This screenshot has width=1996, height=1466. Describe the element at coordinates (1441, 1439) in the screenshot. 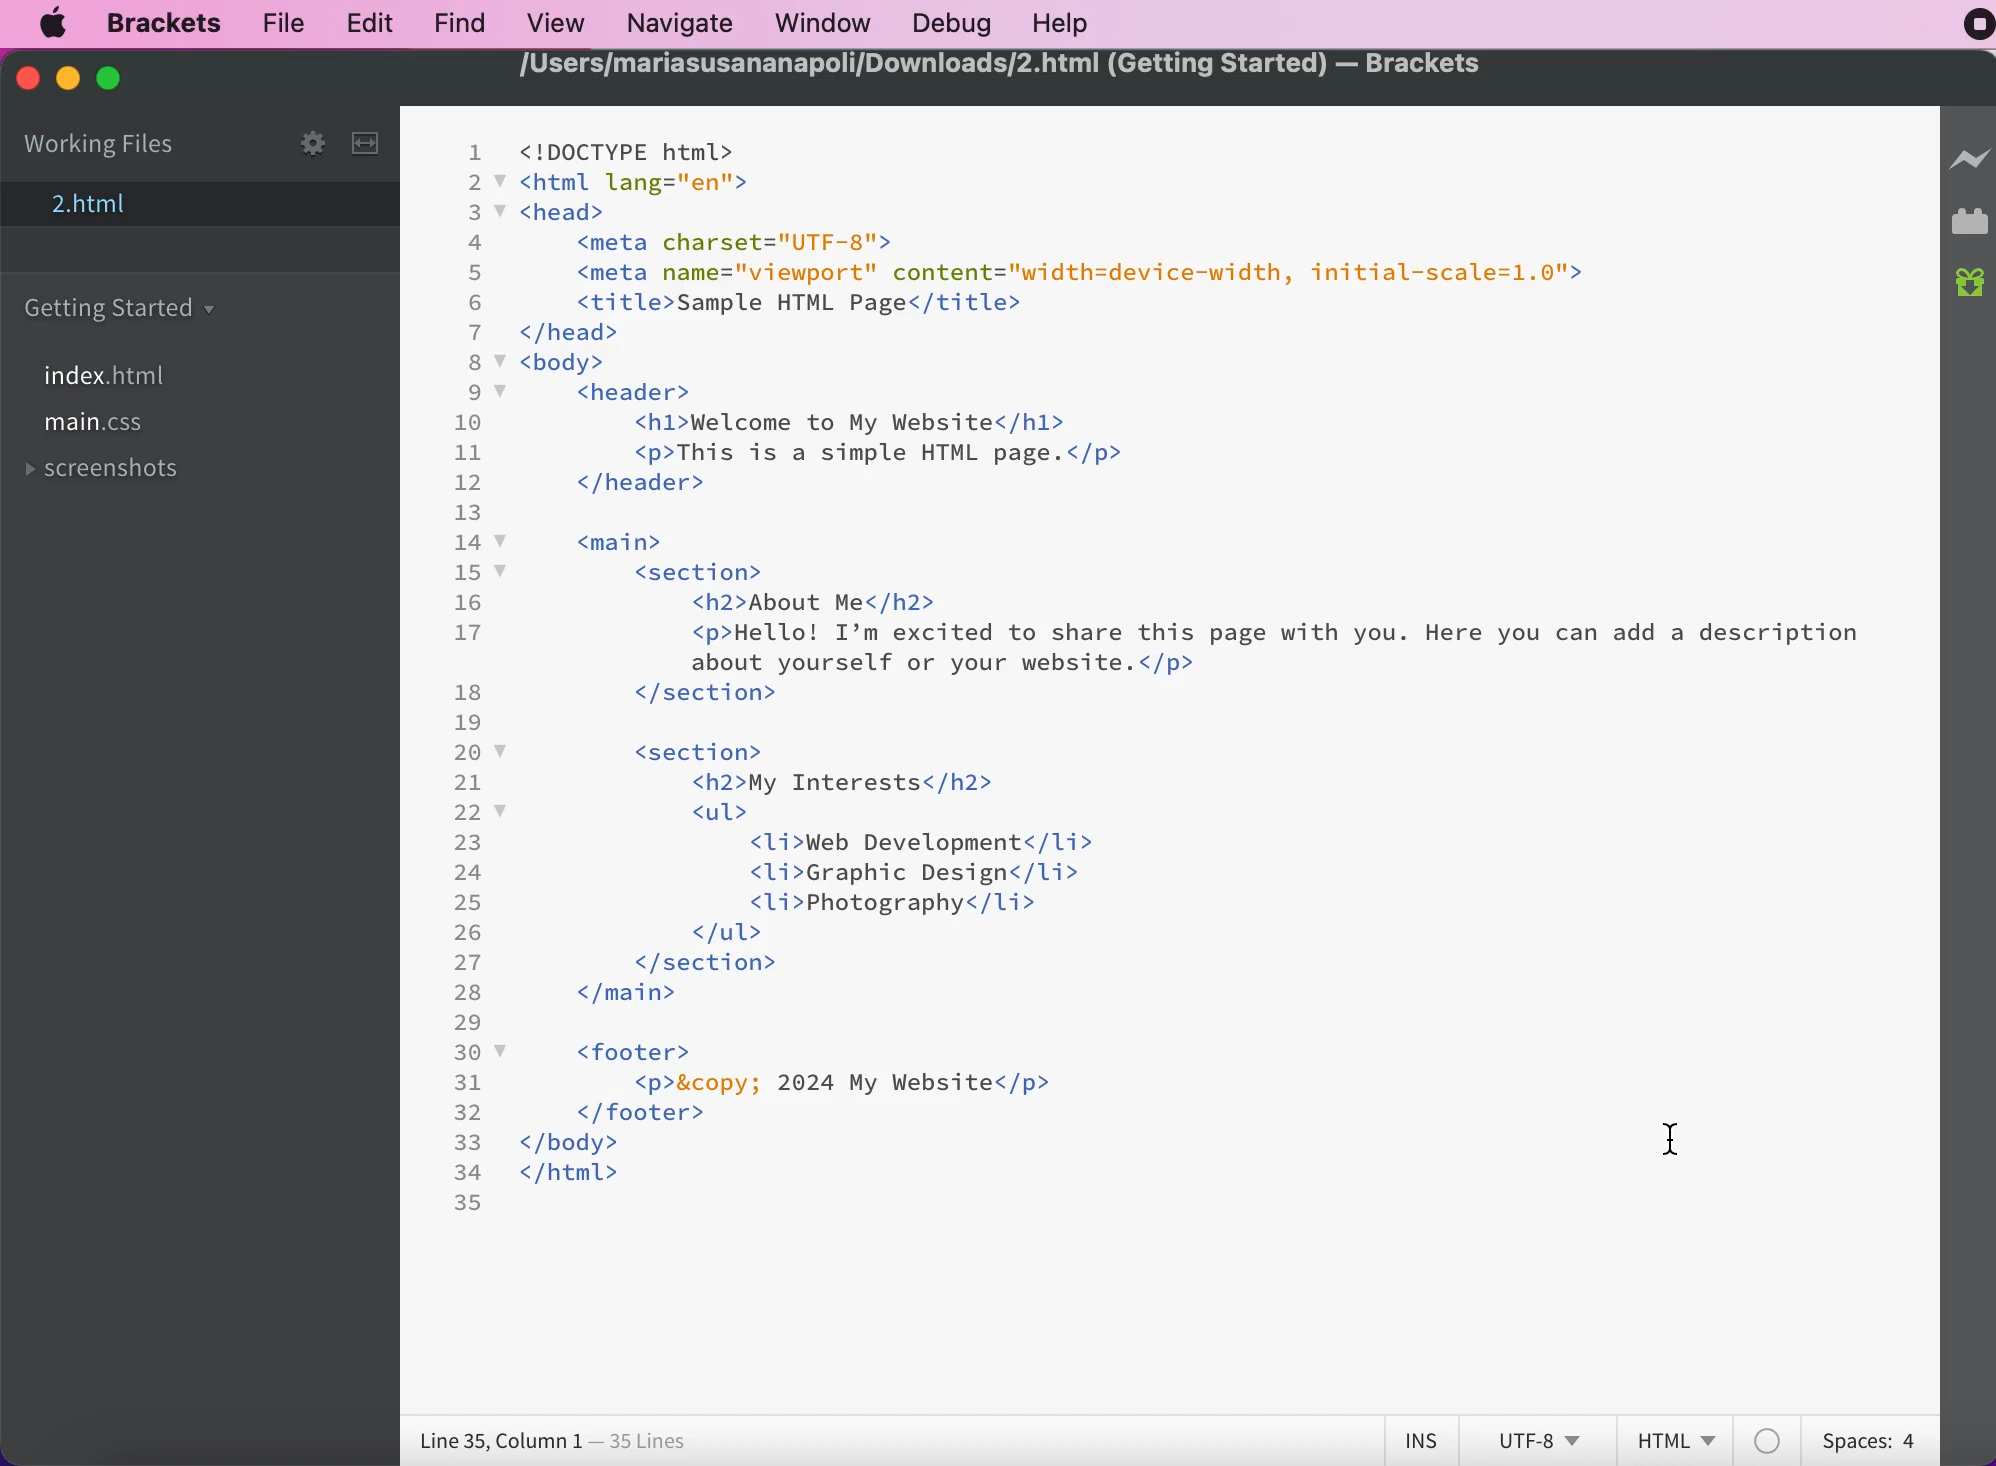

I see `ins` at that location.